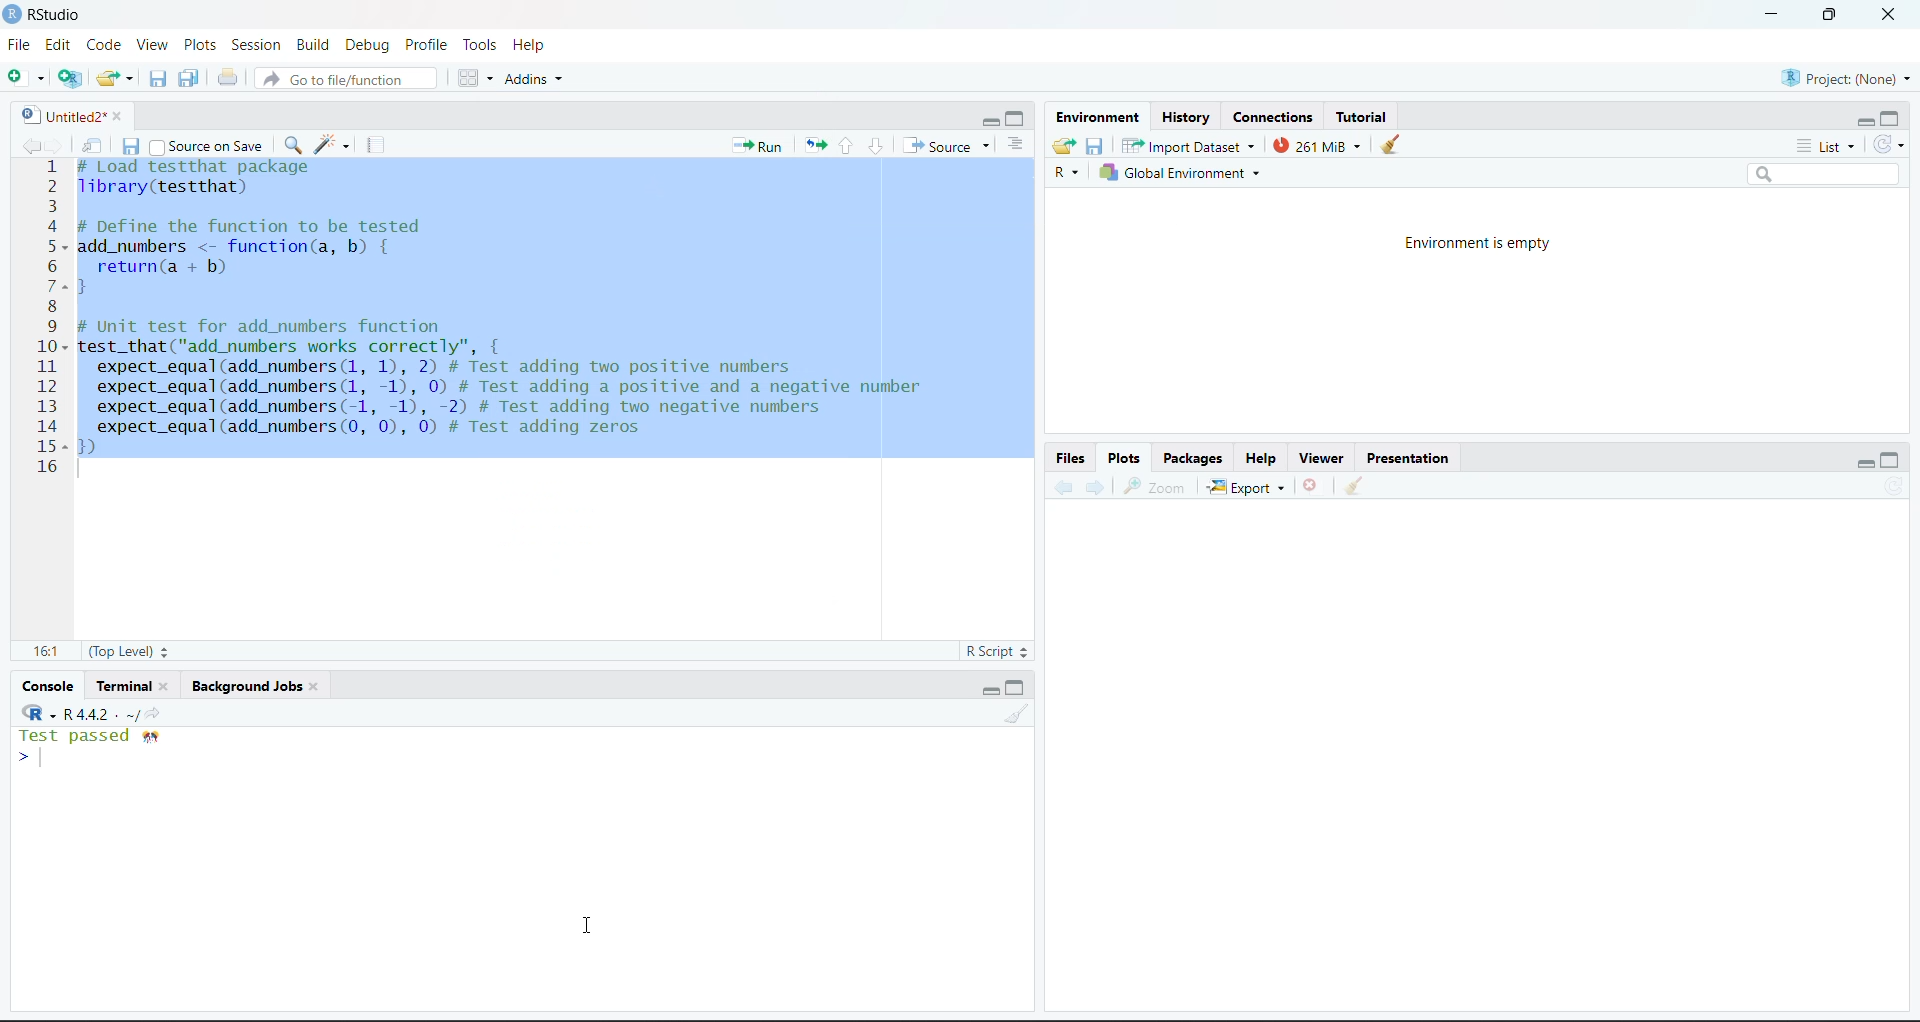 Image resolution: width=1920 pixels, height=1022 pixels. Describe the element at coordinates (130, 147) in the screenshot. I see `Save` at that location.